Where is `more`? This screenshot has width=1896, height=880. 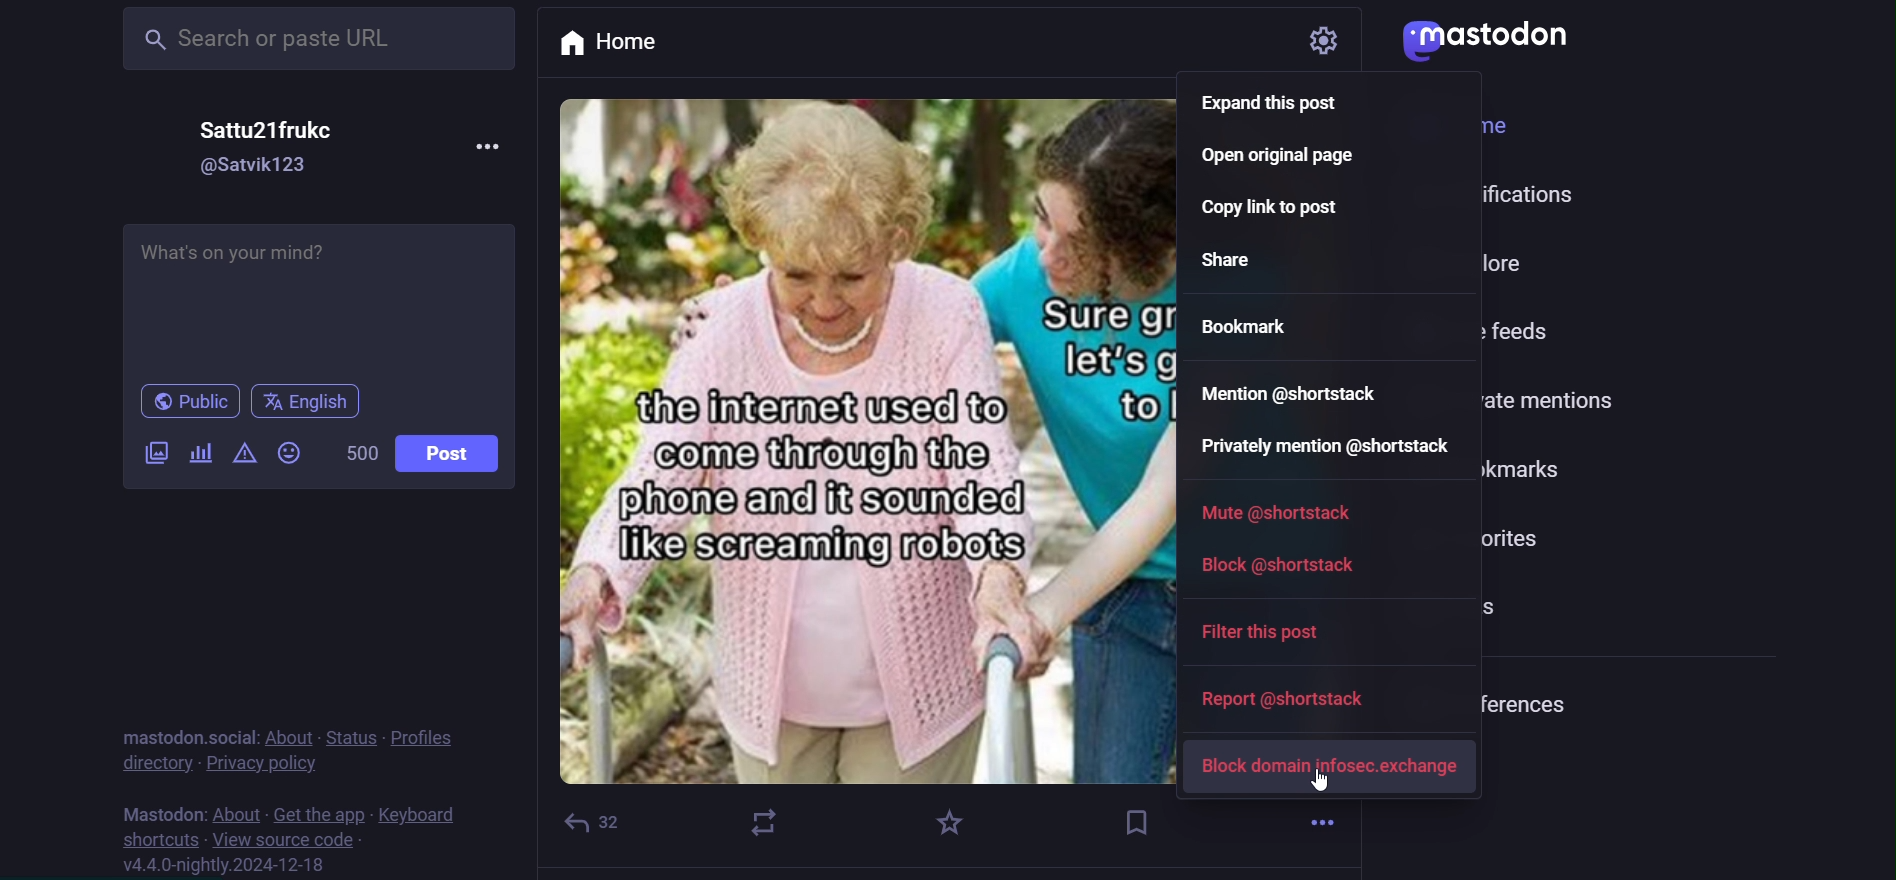
more is located at coordinates (1322, 819).